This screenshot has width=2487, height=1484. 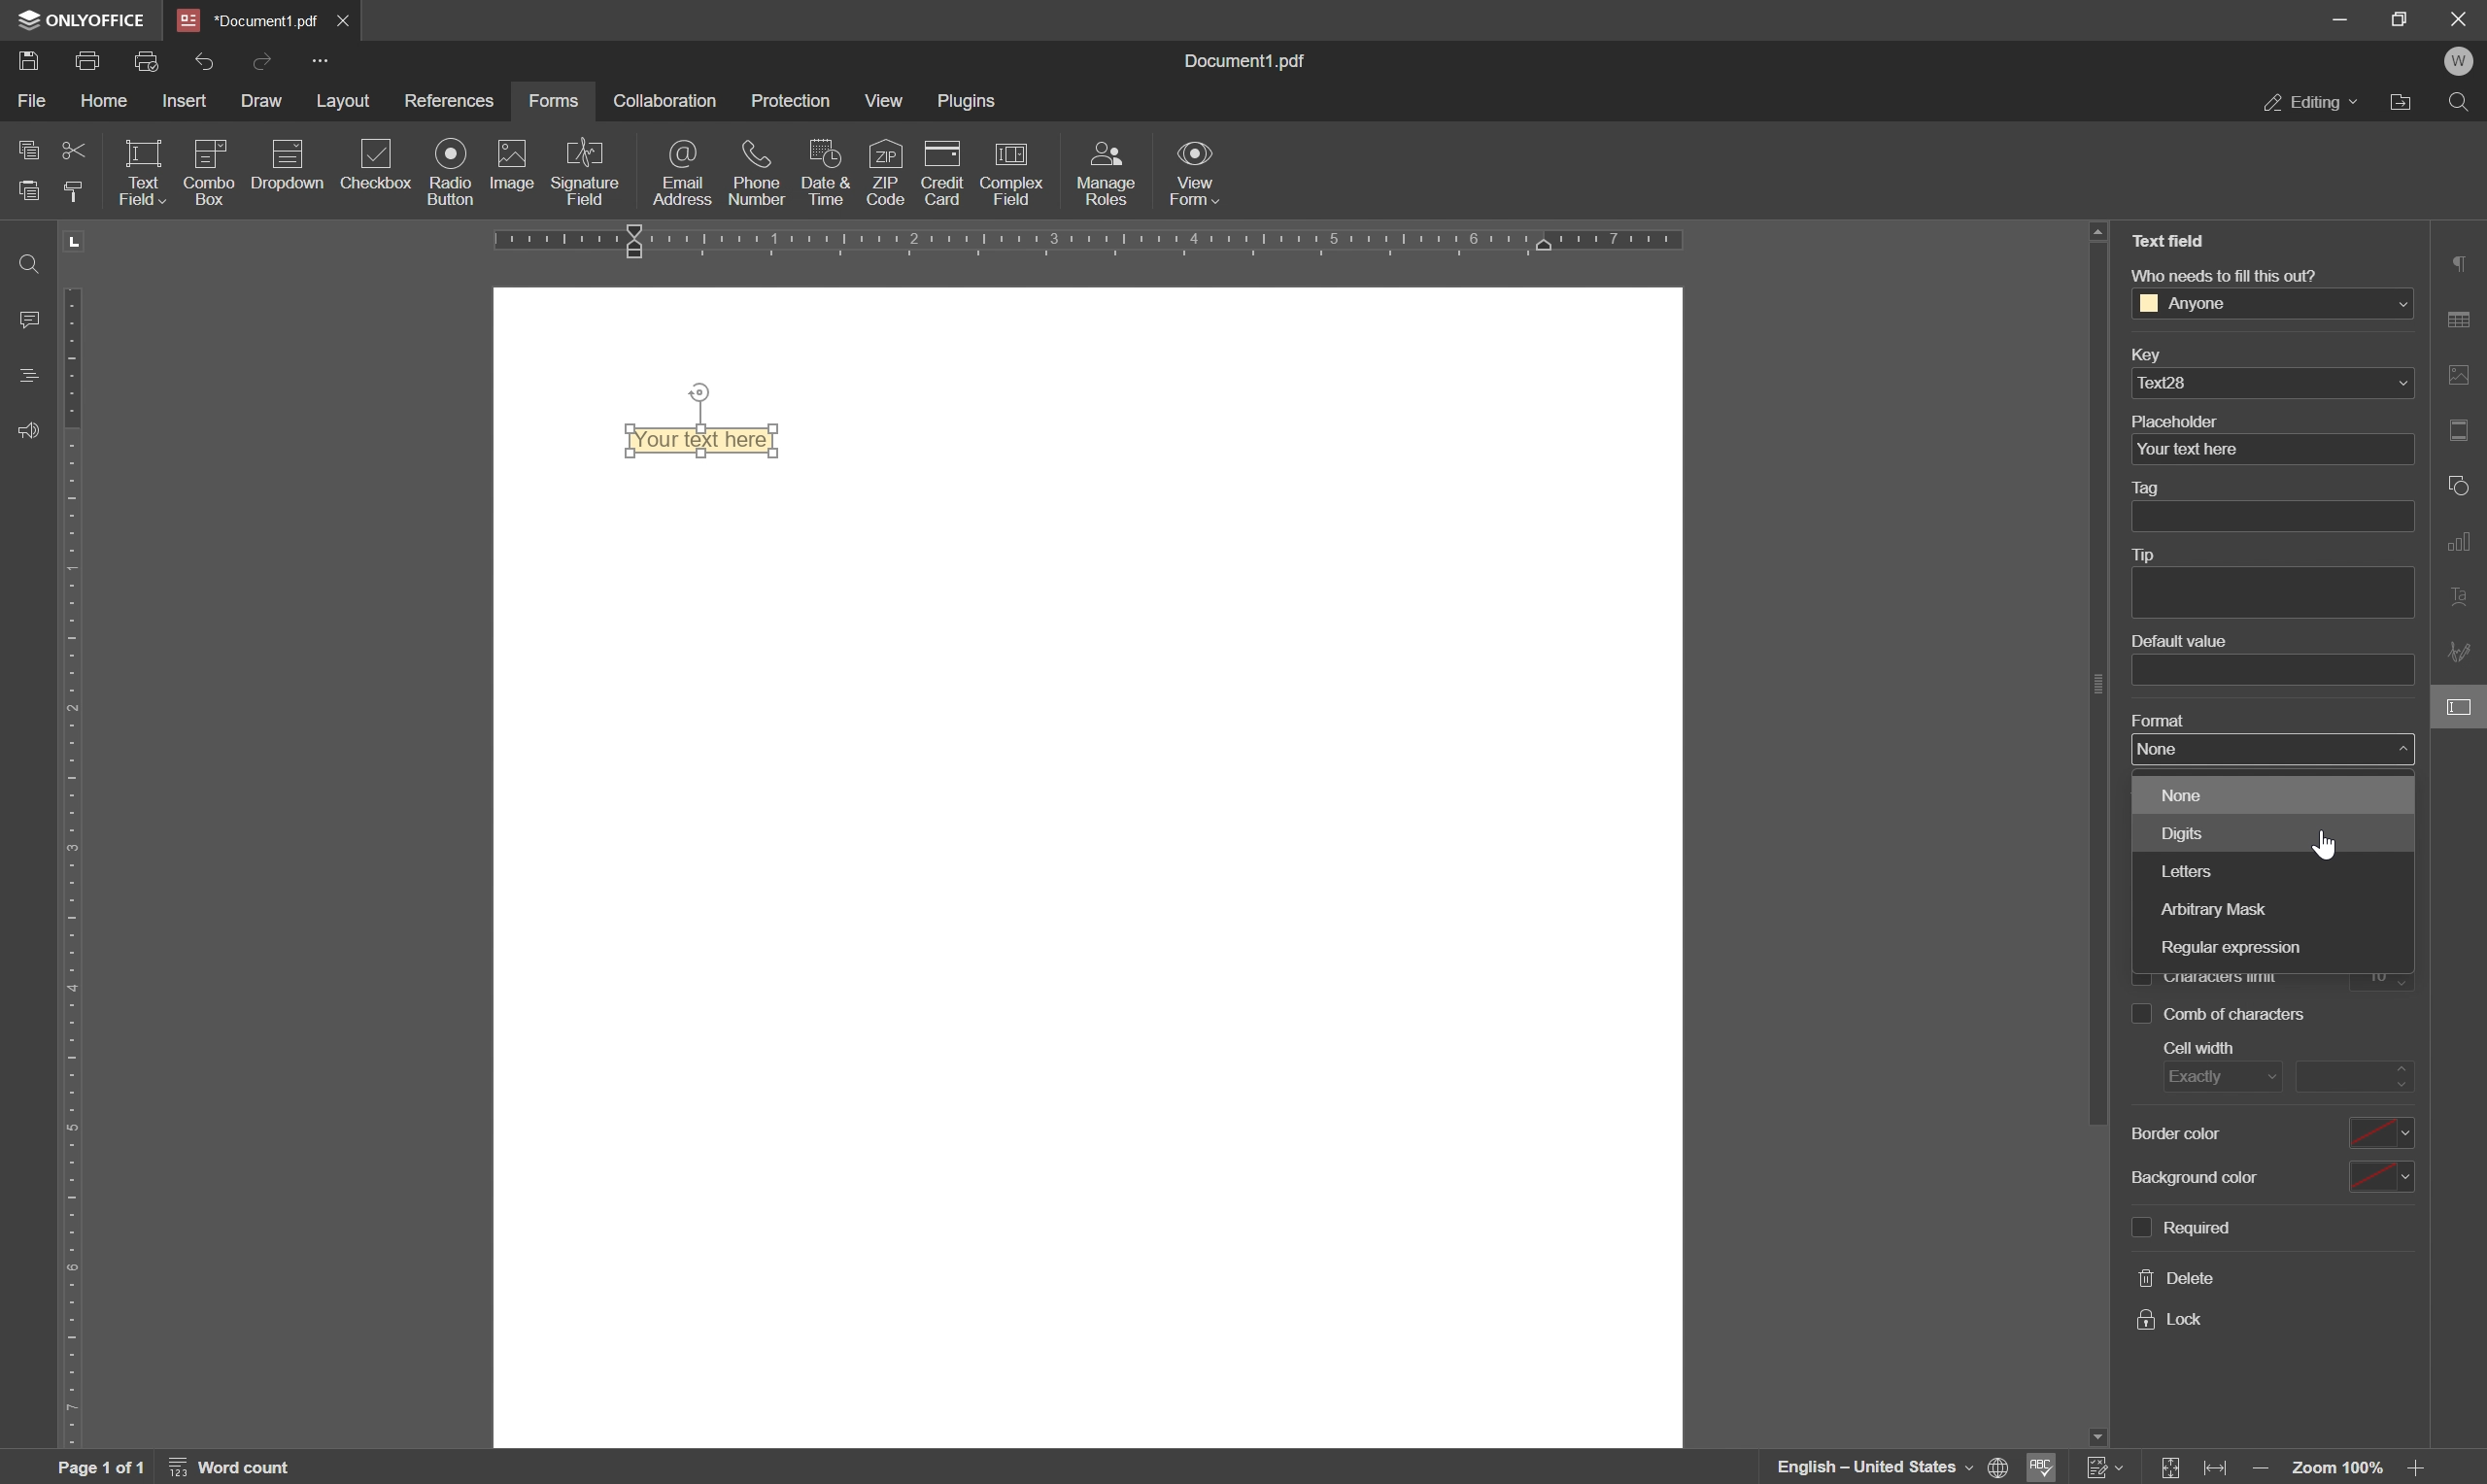 I want to click on regular expression, so click(x=2233, y=949).